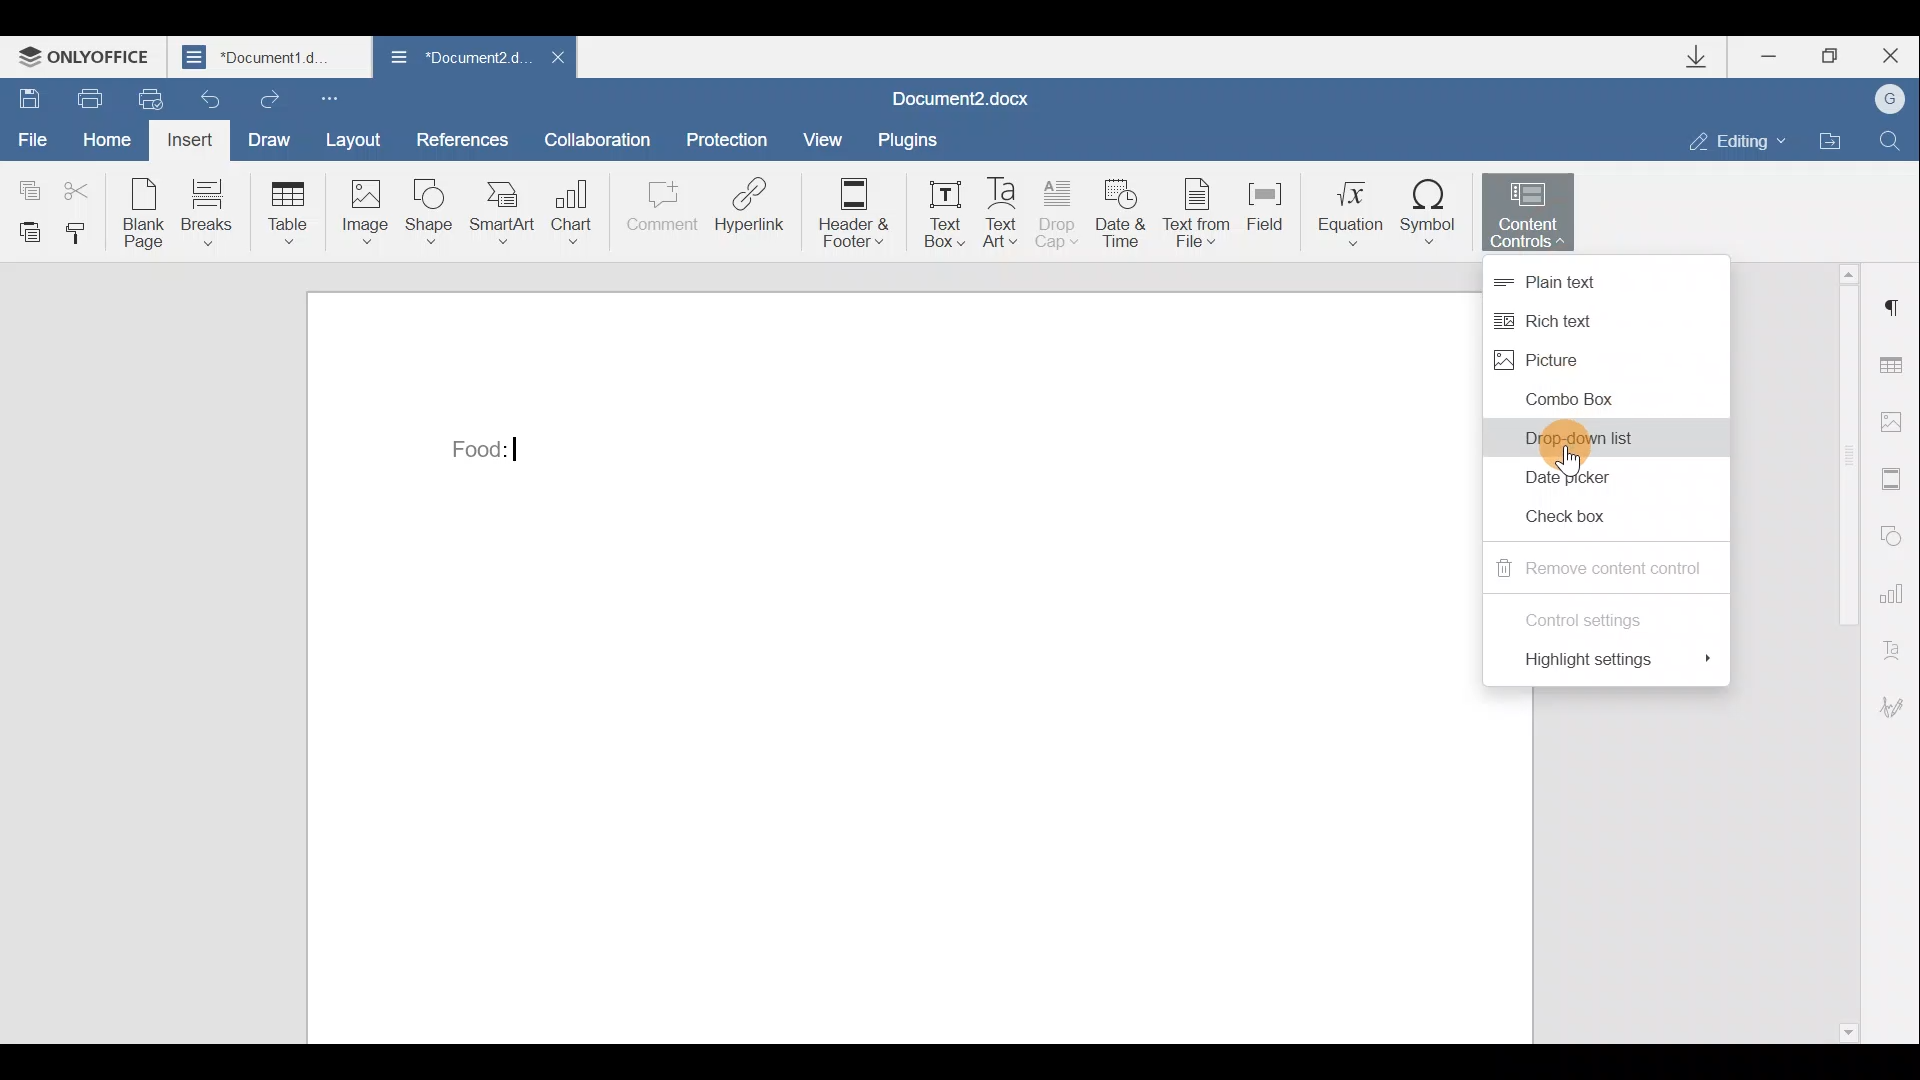  Describe the element at coordinates (1124, 217) in the screenshot. I see `Date & time` at that location.